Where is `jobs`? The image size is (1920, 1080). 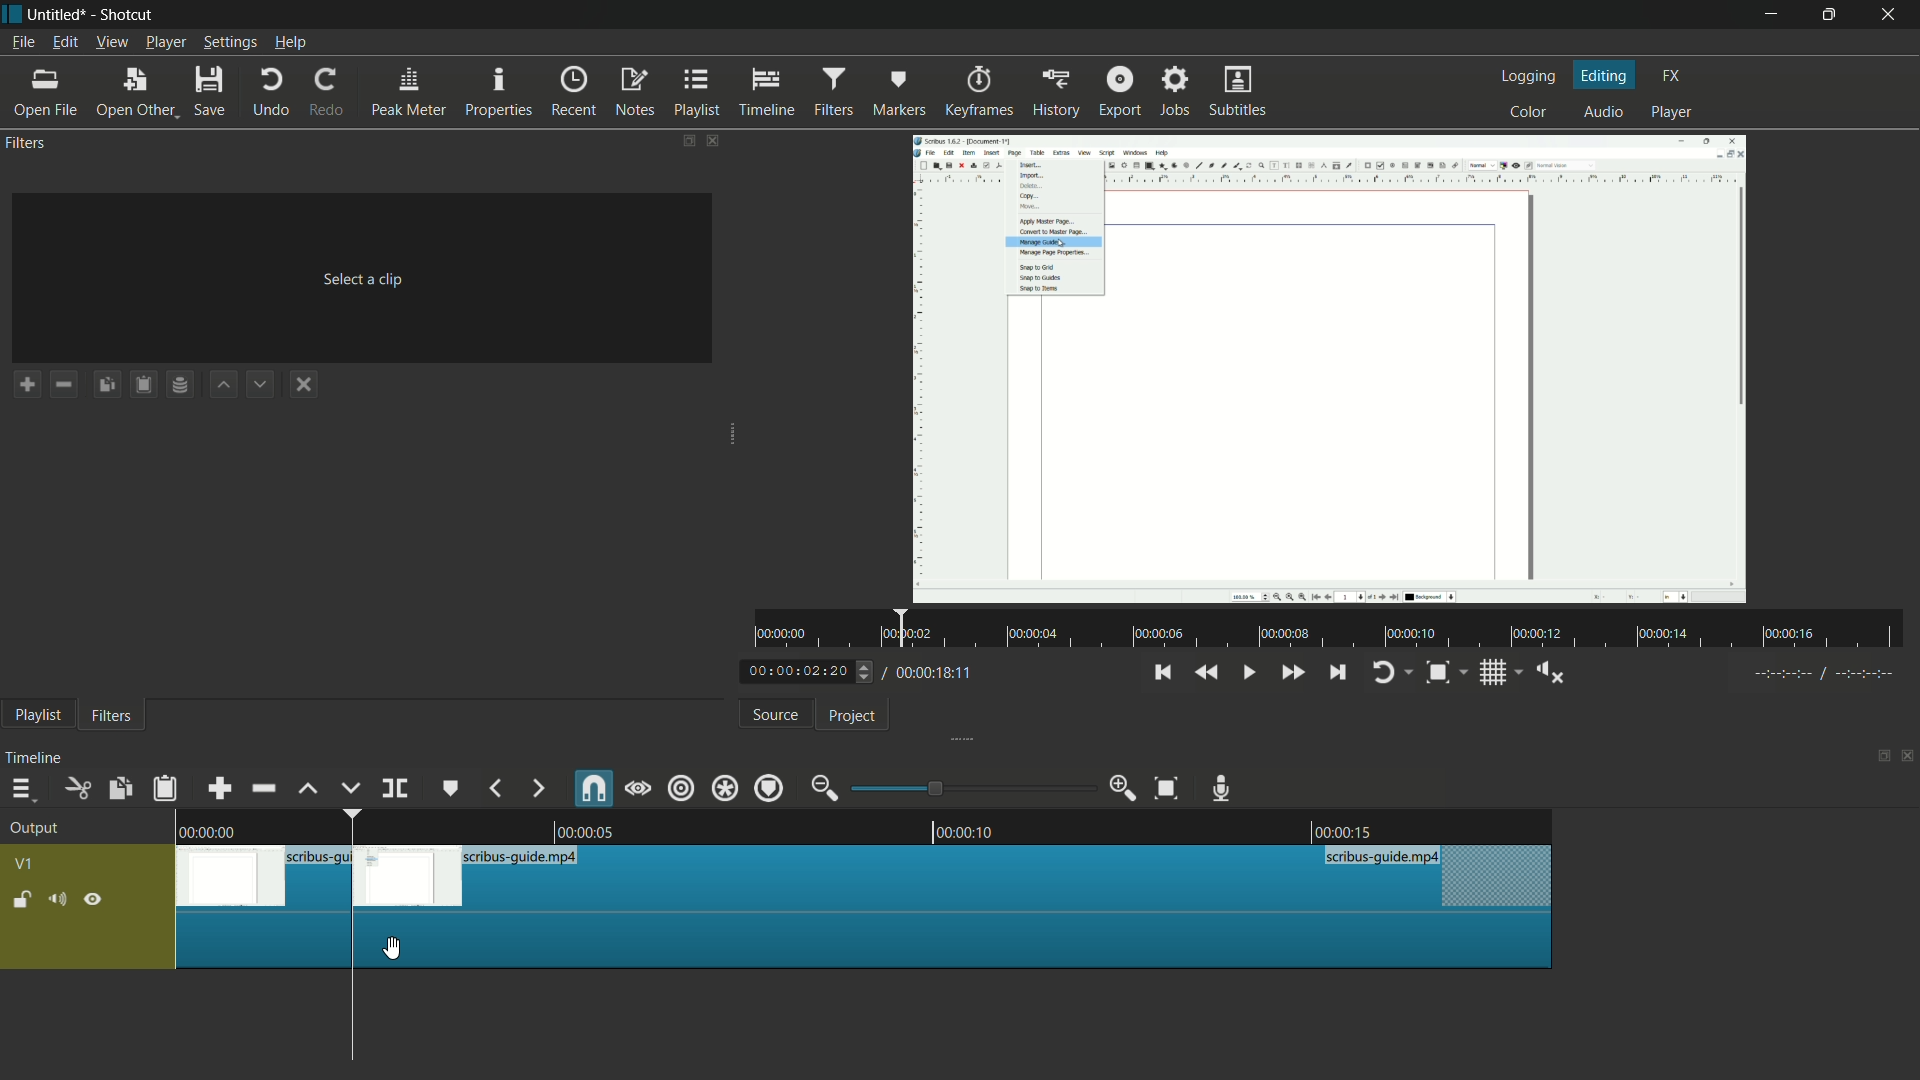
jobs is located at coordinates (1177, 90).